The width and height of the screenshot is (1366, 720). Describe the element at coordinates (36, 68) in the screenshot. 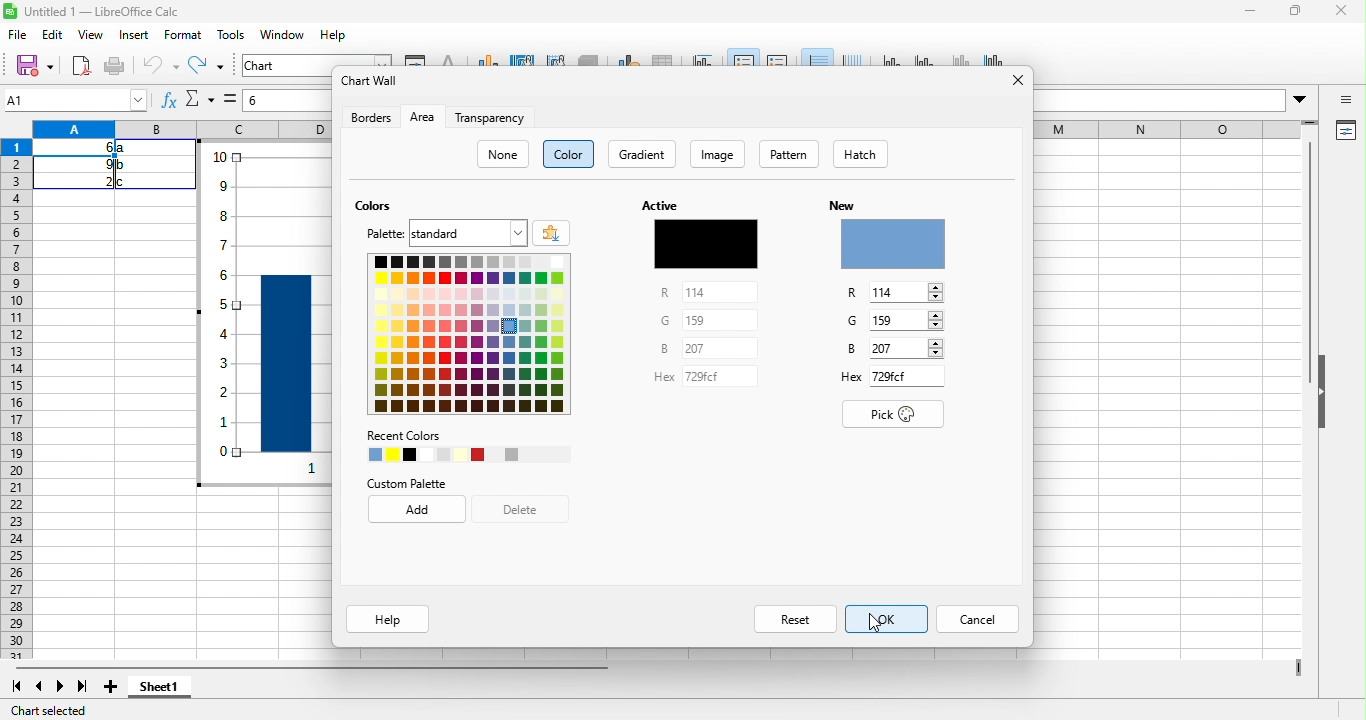

I see `save` at that location.